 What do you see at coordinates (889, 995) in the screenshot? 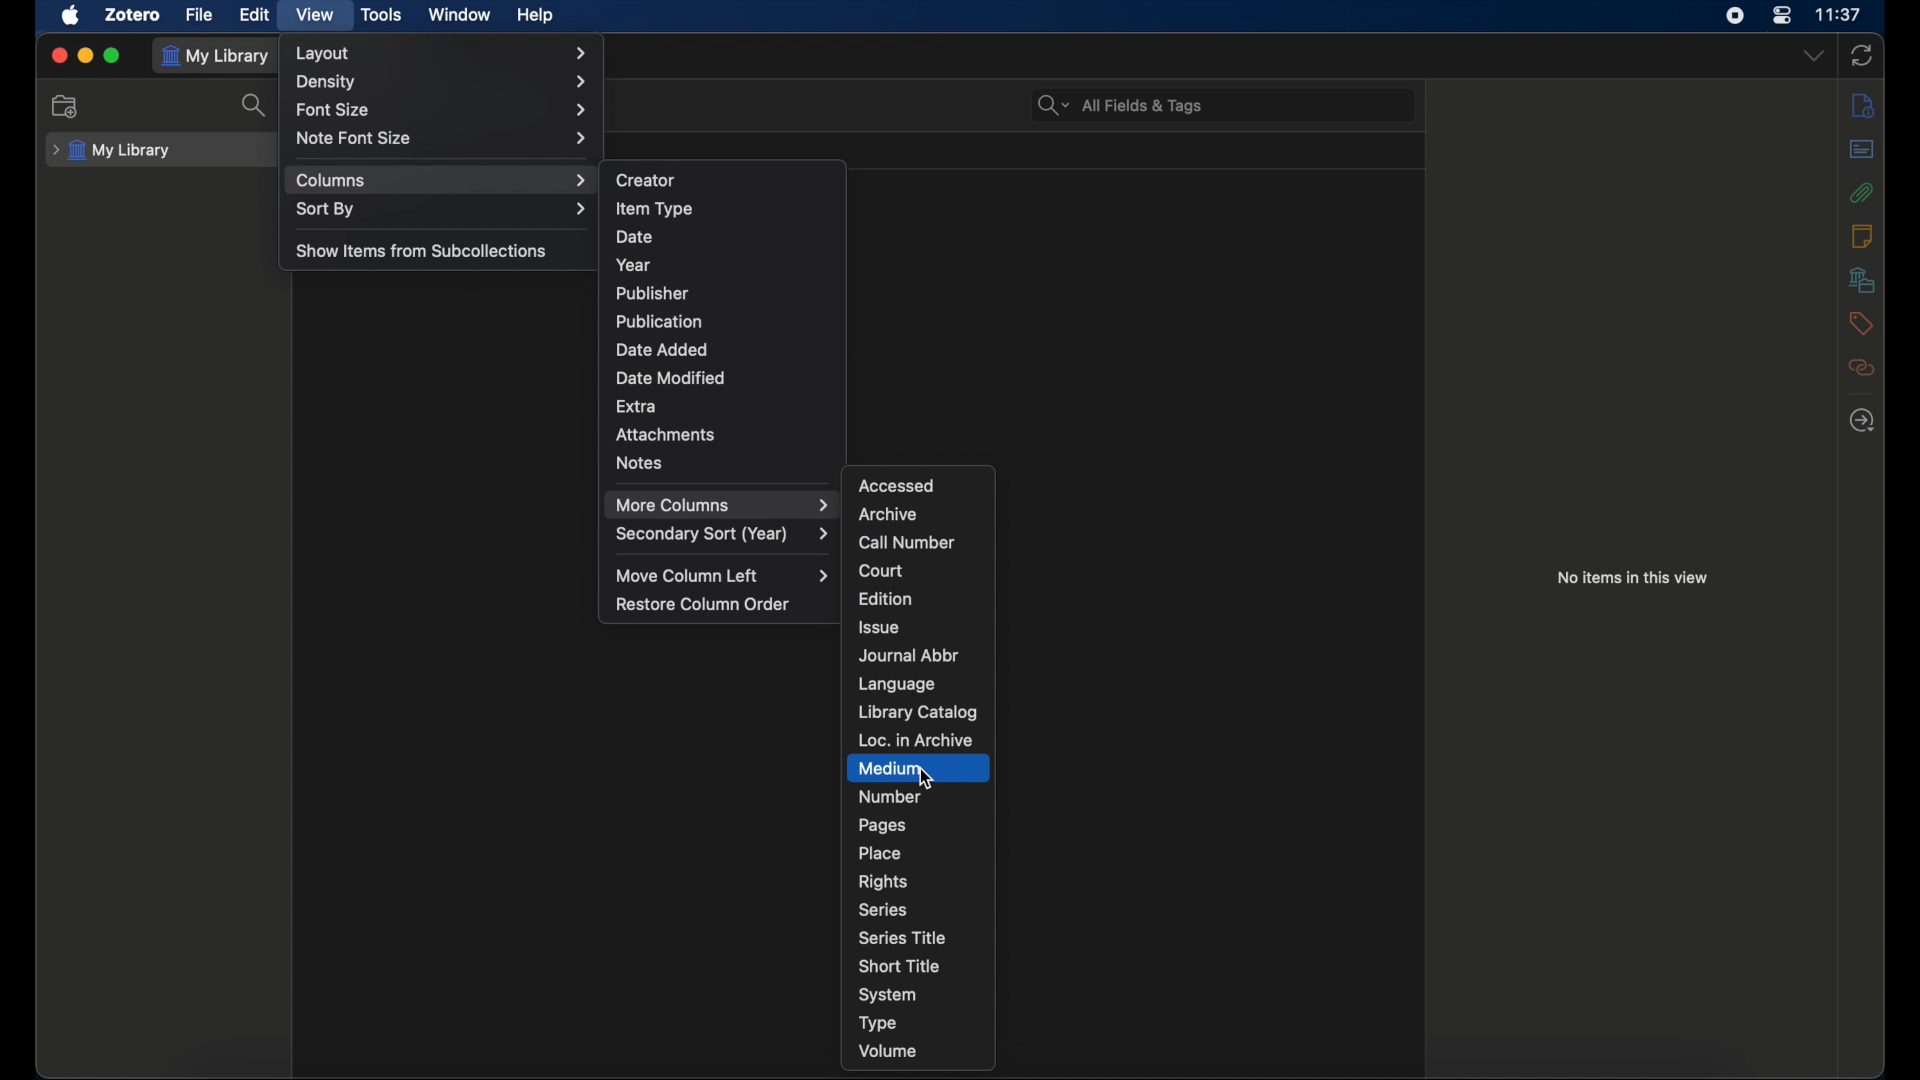
I see `system` at bounding box center [889, 995].